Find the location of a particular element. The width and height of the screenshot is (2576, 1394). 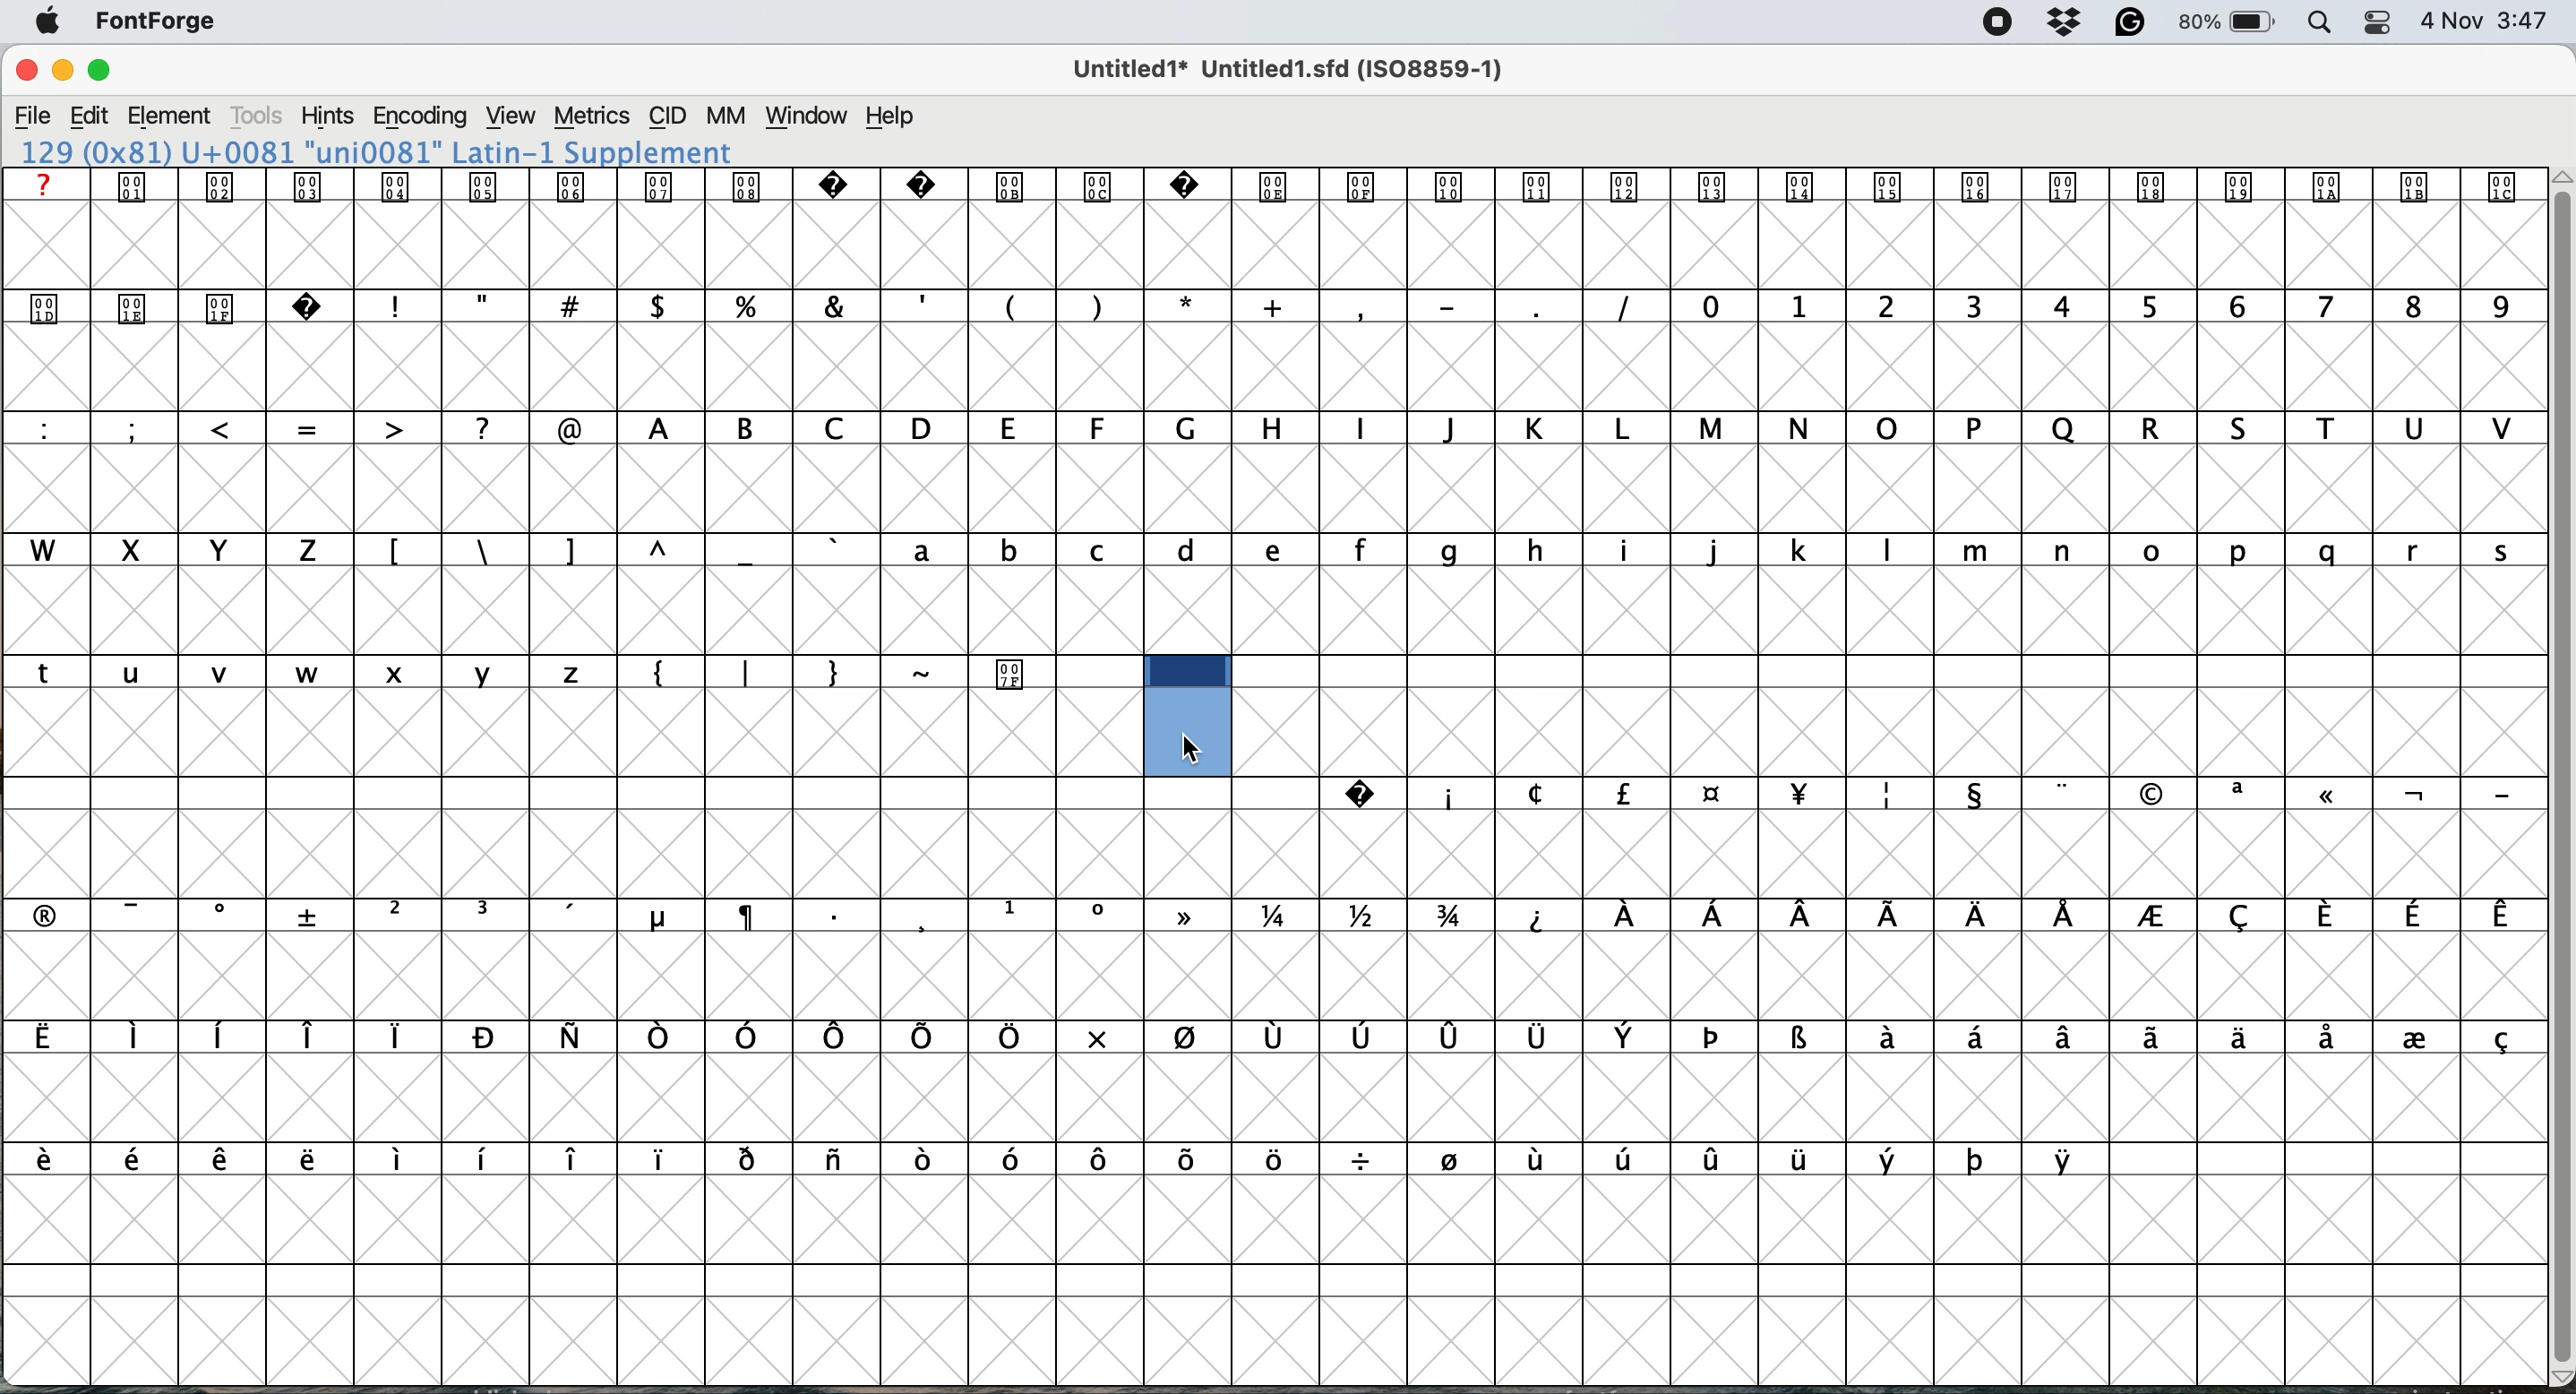

Untitled1* Untitled1.sfd (ISO8859-1) is located at coordinates (1289, 69).